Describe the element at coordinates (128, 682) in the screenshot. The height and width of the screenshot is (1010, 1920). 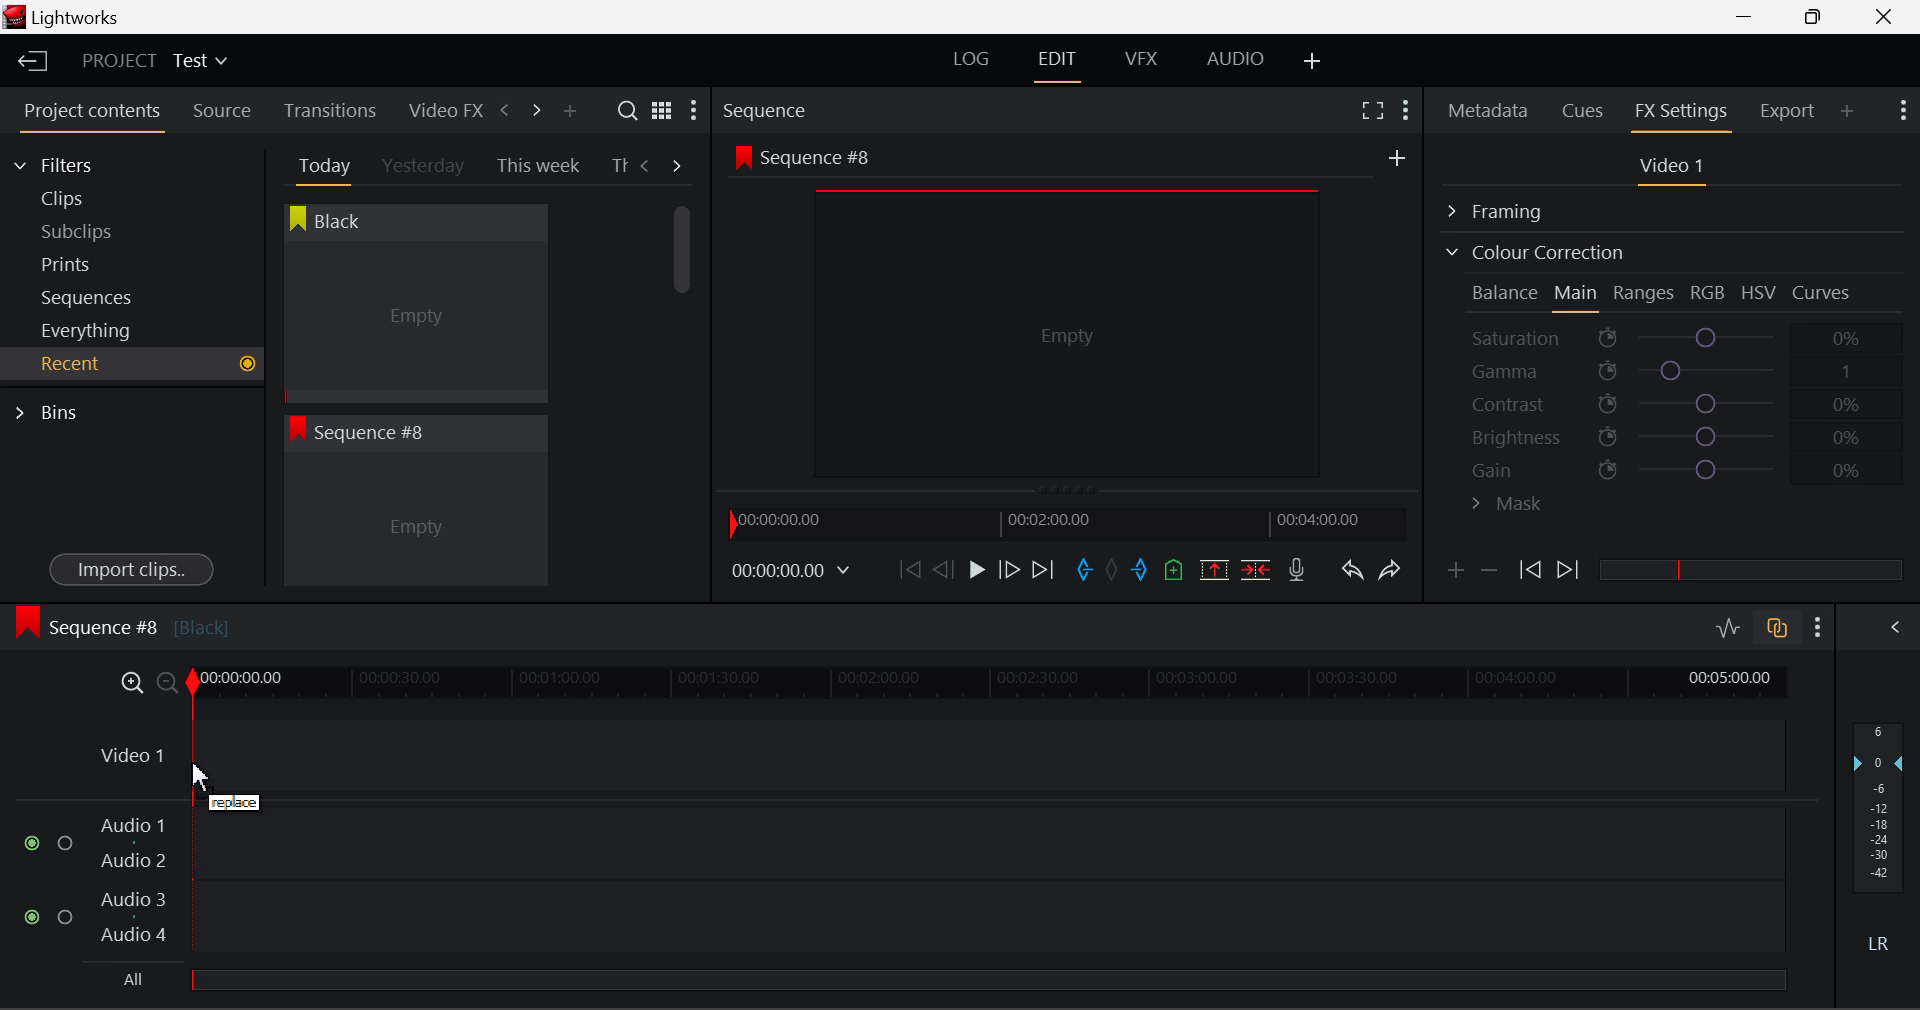
I see `Timeline Zoom In` at that location.